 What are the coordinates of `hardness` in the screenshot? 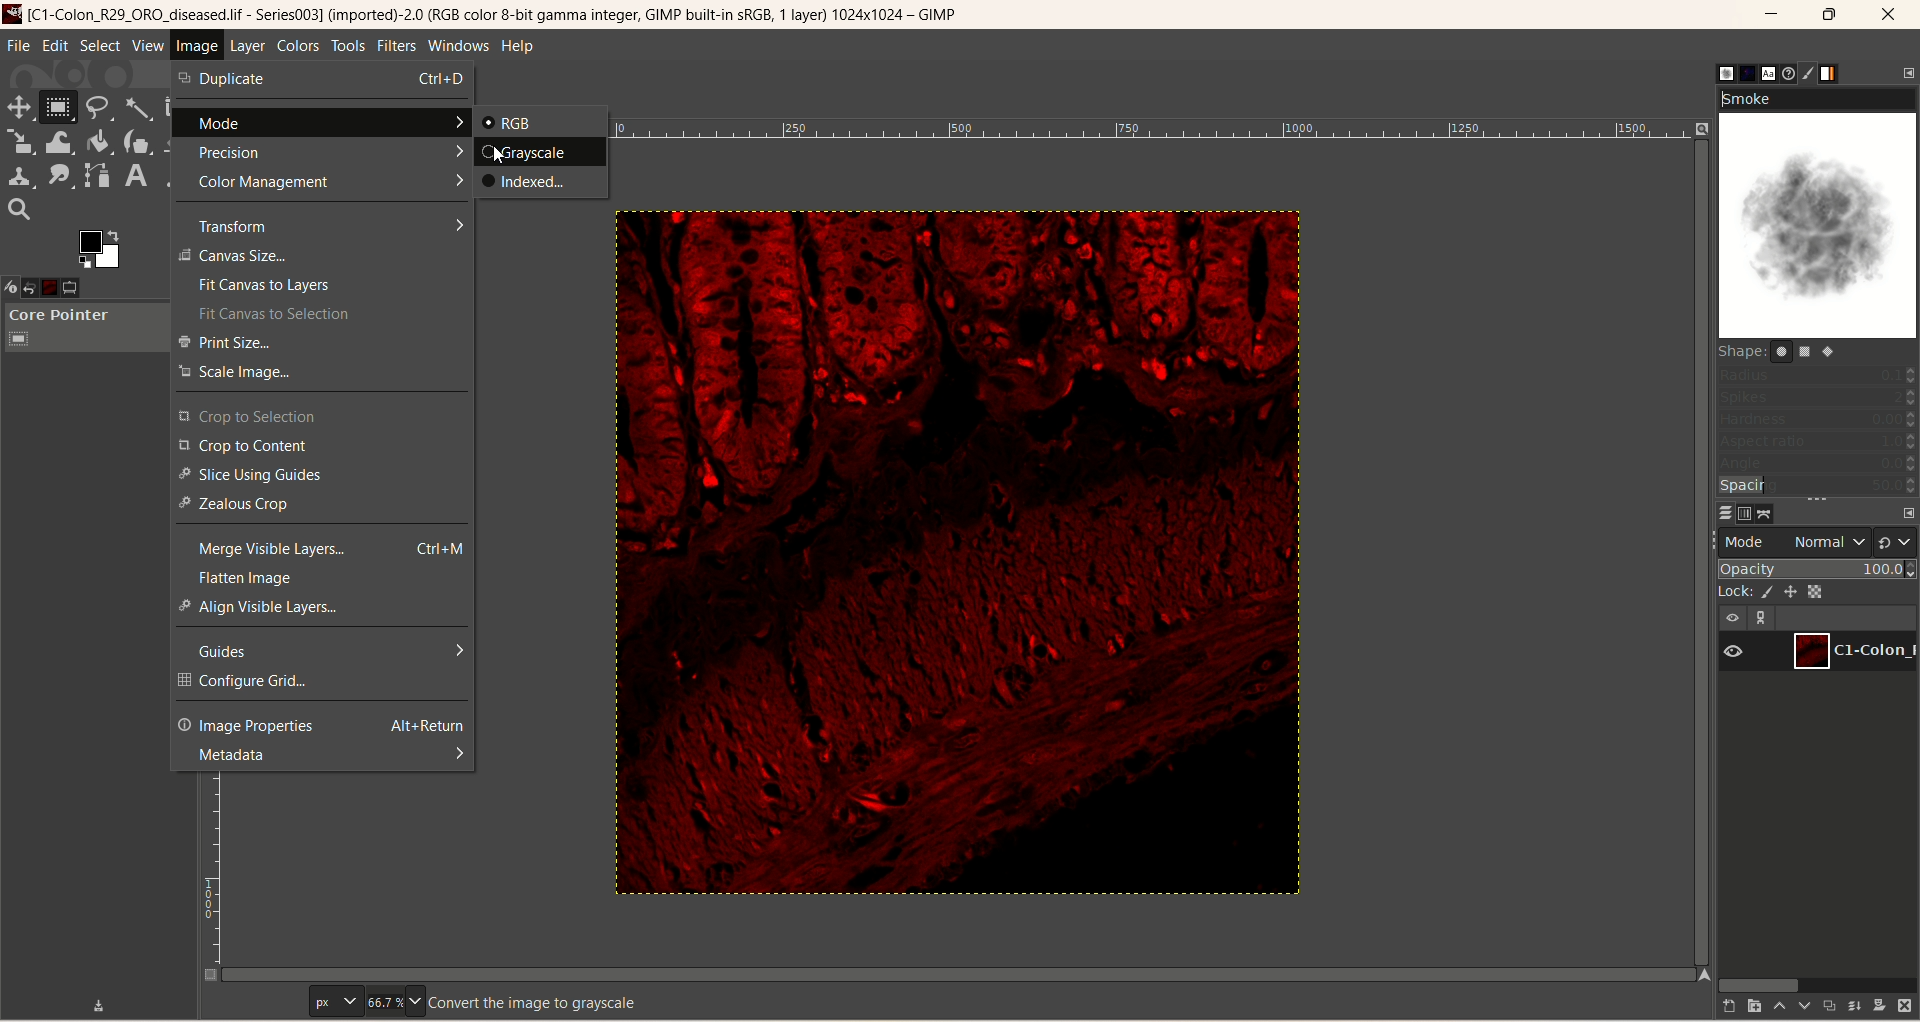 It's located at (1819, 421).